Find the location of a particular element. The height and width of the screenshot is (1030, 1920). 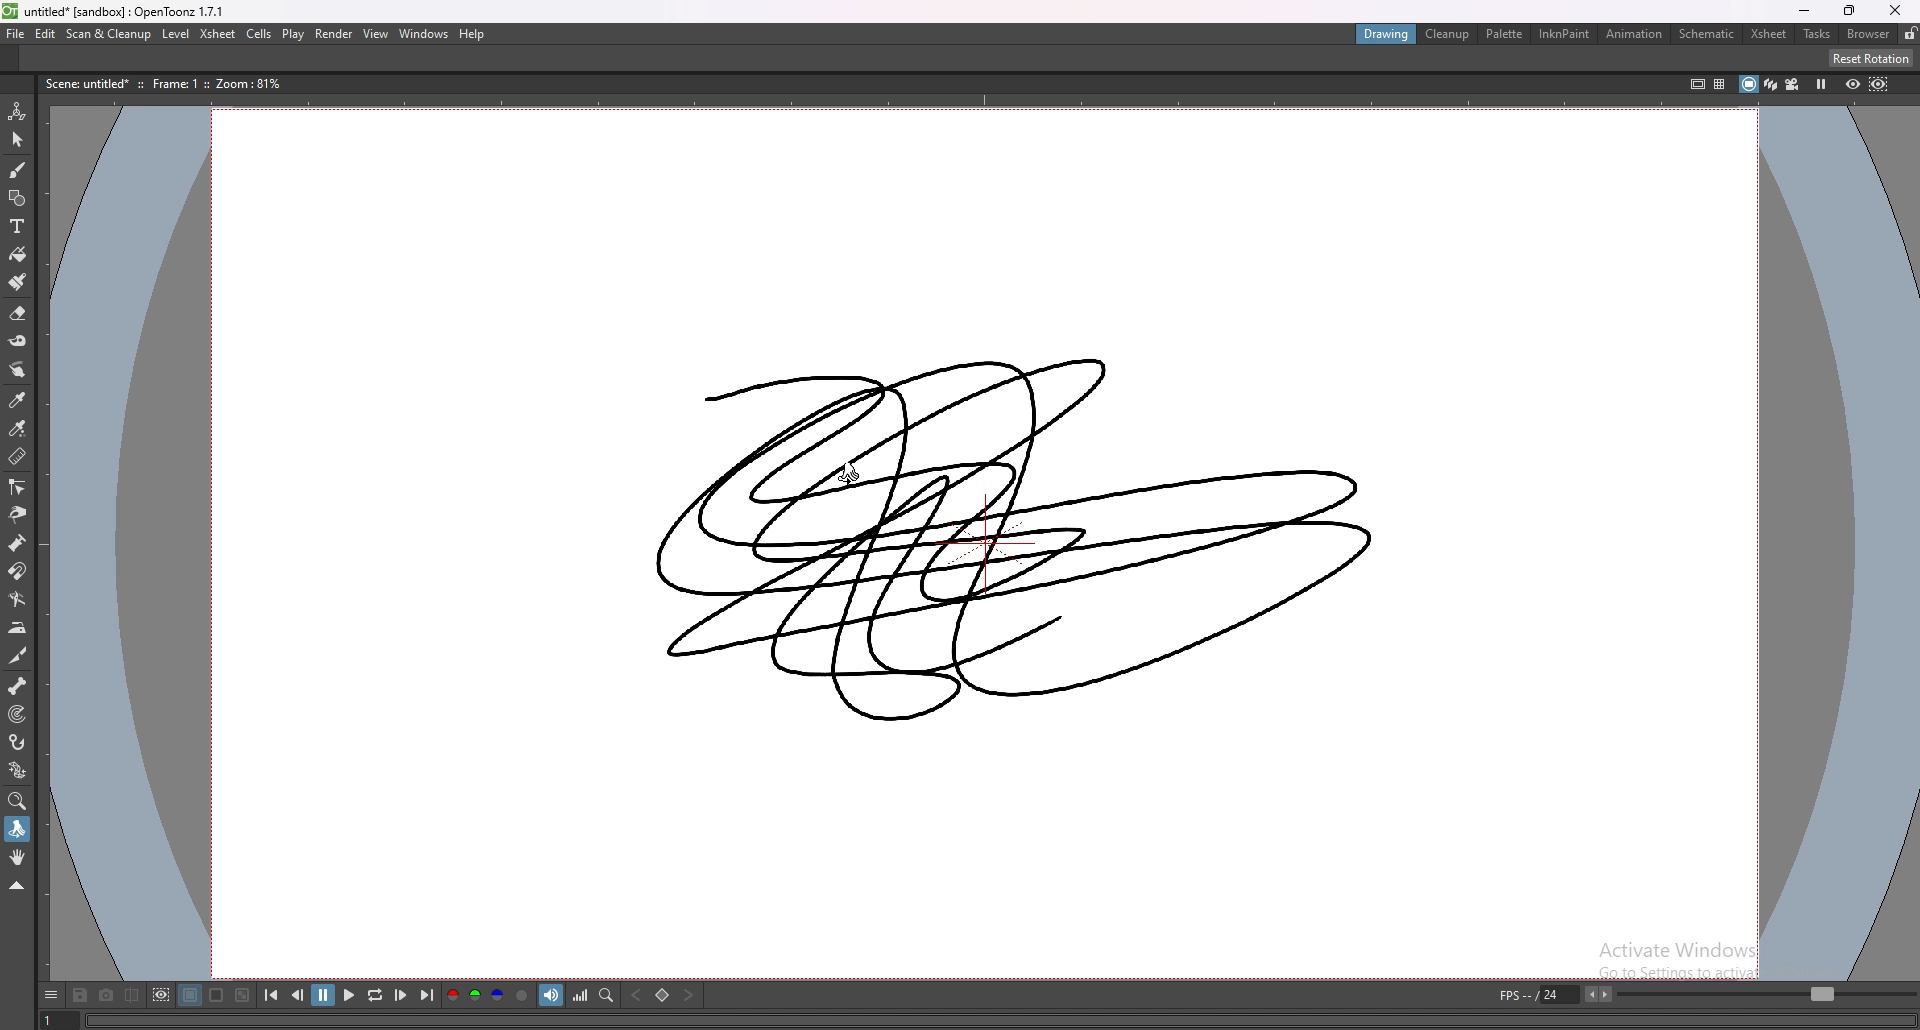

last frame is located at coordinates (425, 995).